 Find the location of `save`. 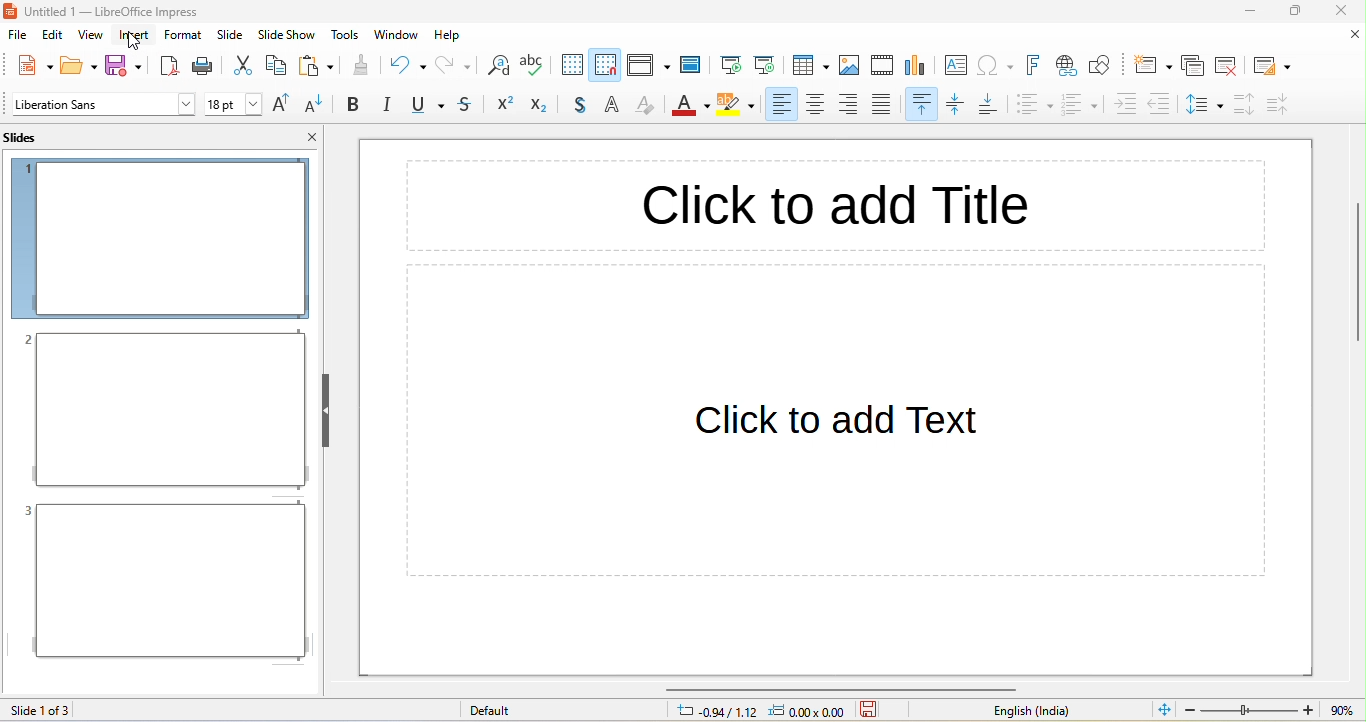

save is located at coordinates (128, 65).